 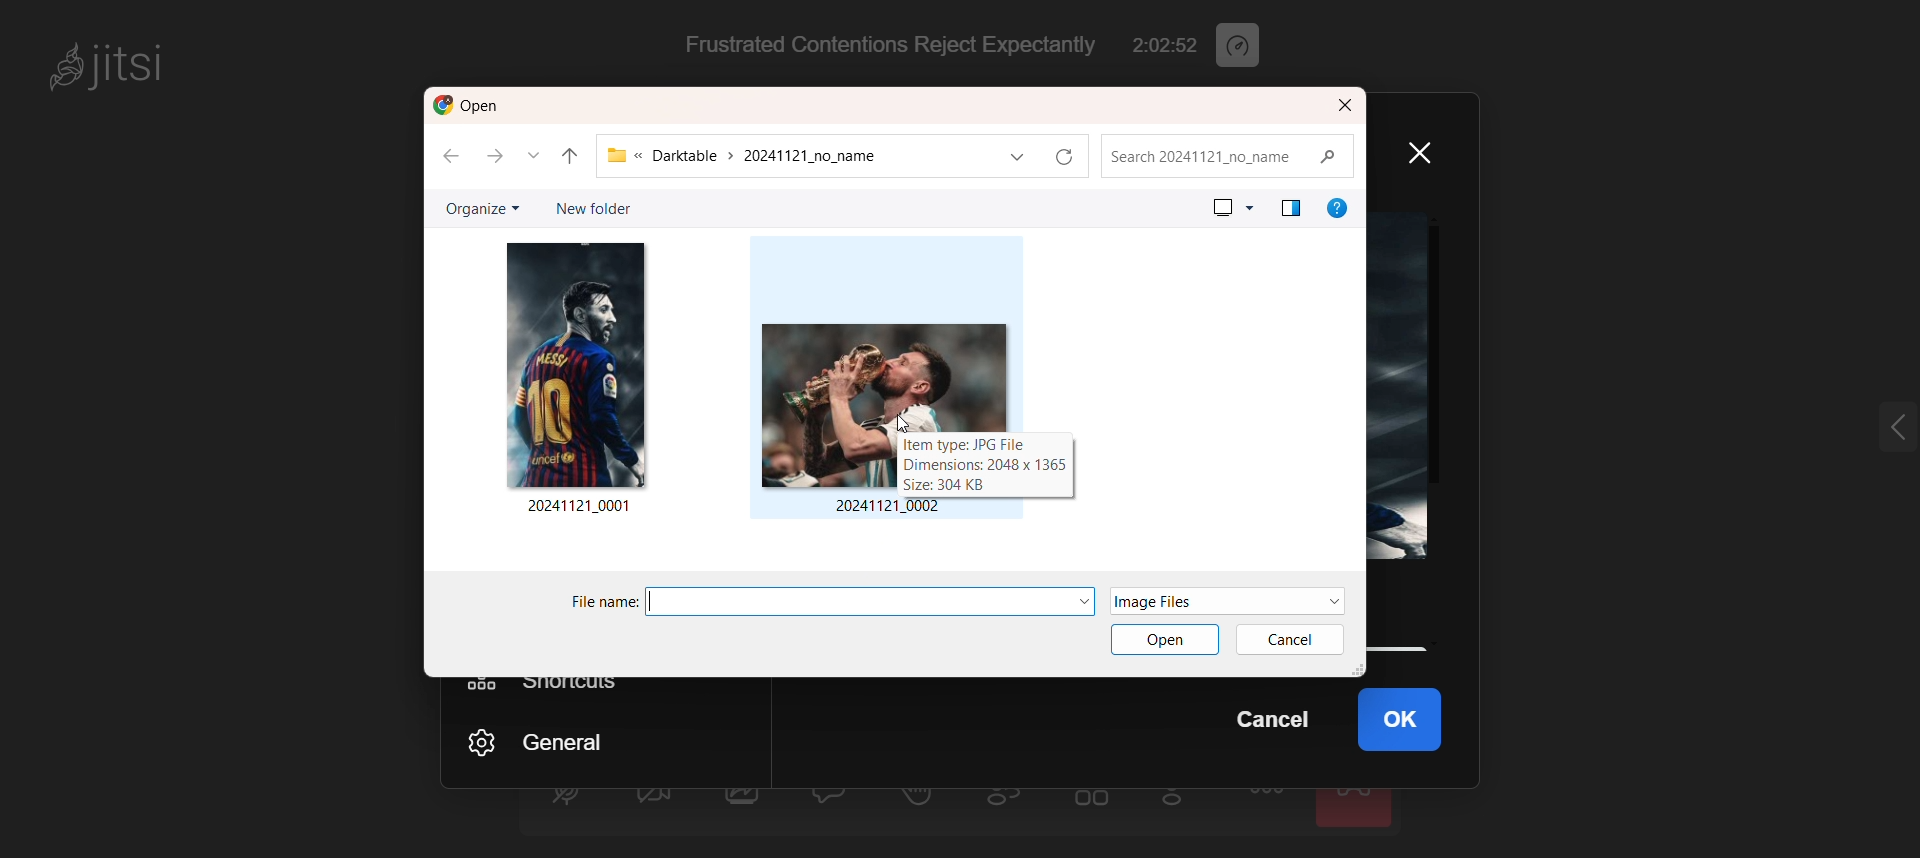 What do you see at coordinates (846, 602) in the screenshot?
I see `file name` at bounding box center [846, 602].